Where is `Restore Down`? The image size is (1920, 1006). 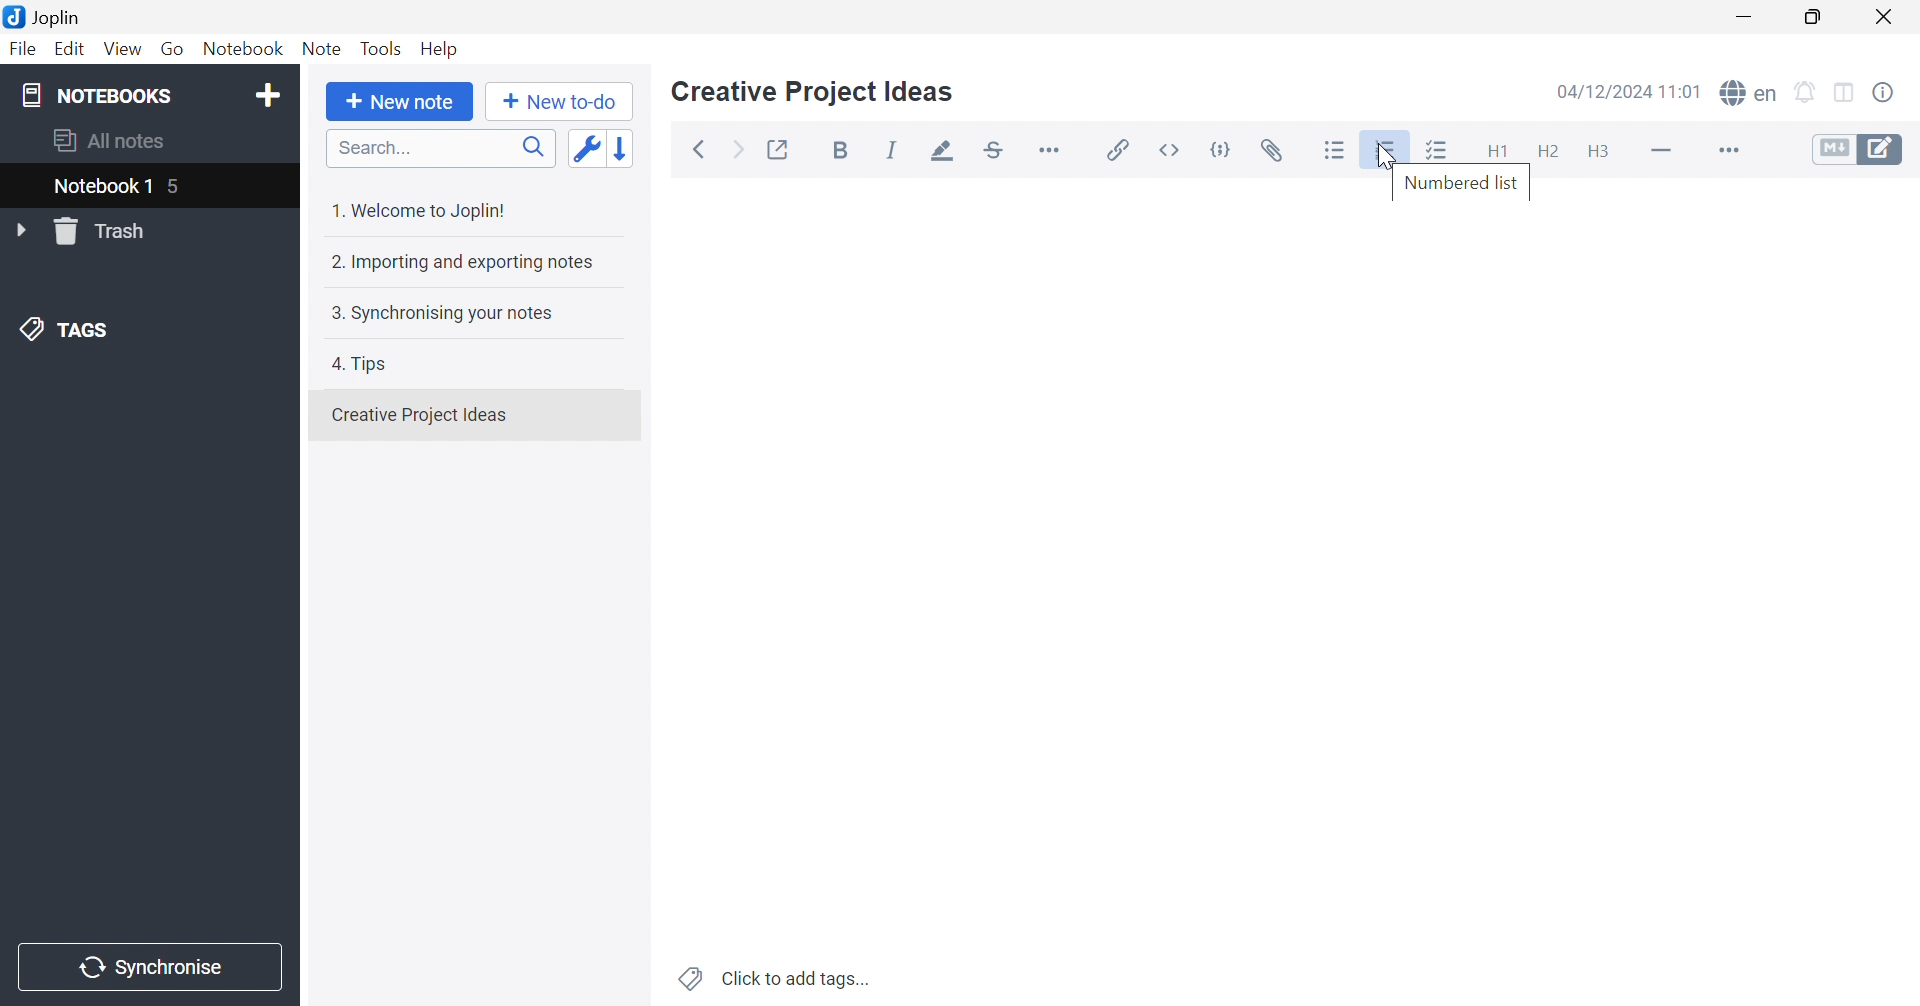 Restore Down is located at coordinates (1822, 19).